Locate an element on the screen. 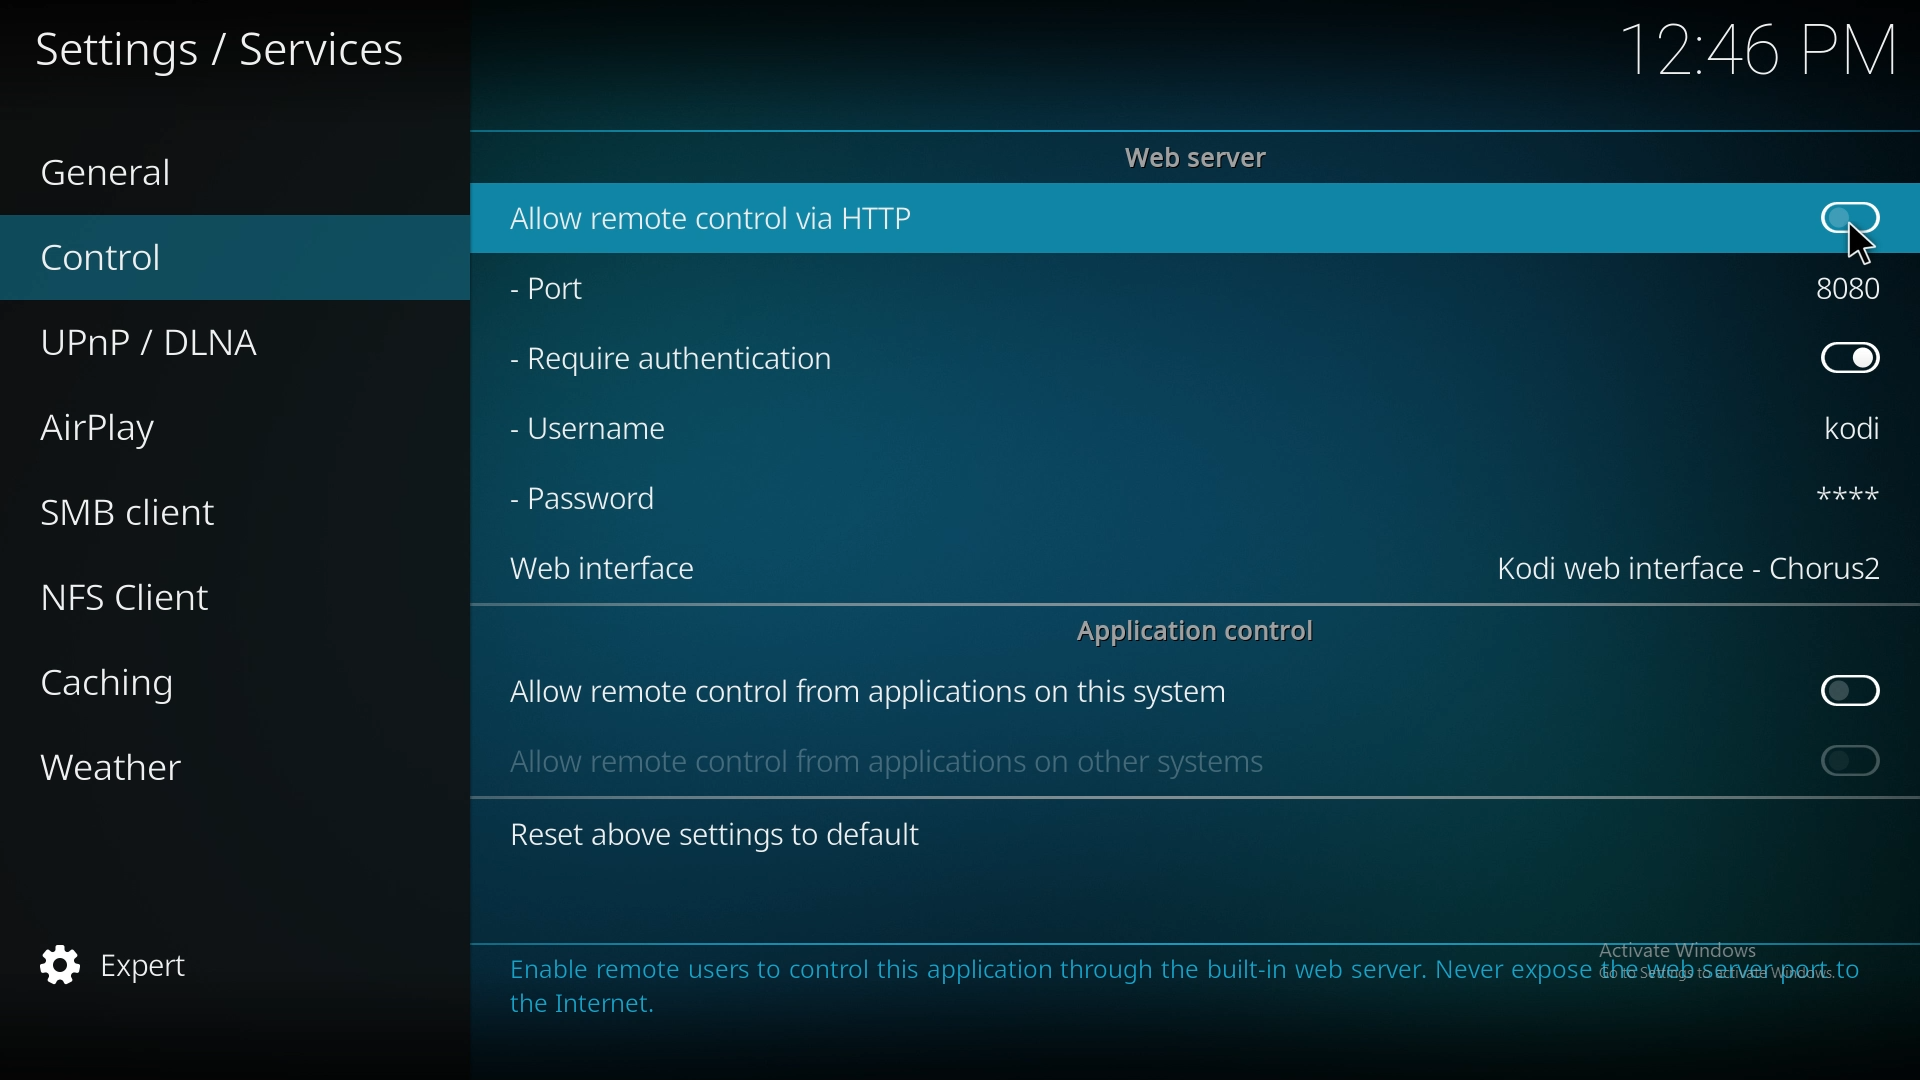 This screenshot has width=1920, height=1080. expert is located at coordinates (168, 966).